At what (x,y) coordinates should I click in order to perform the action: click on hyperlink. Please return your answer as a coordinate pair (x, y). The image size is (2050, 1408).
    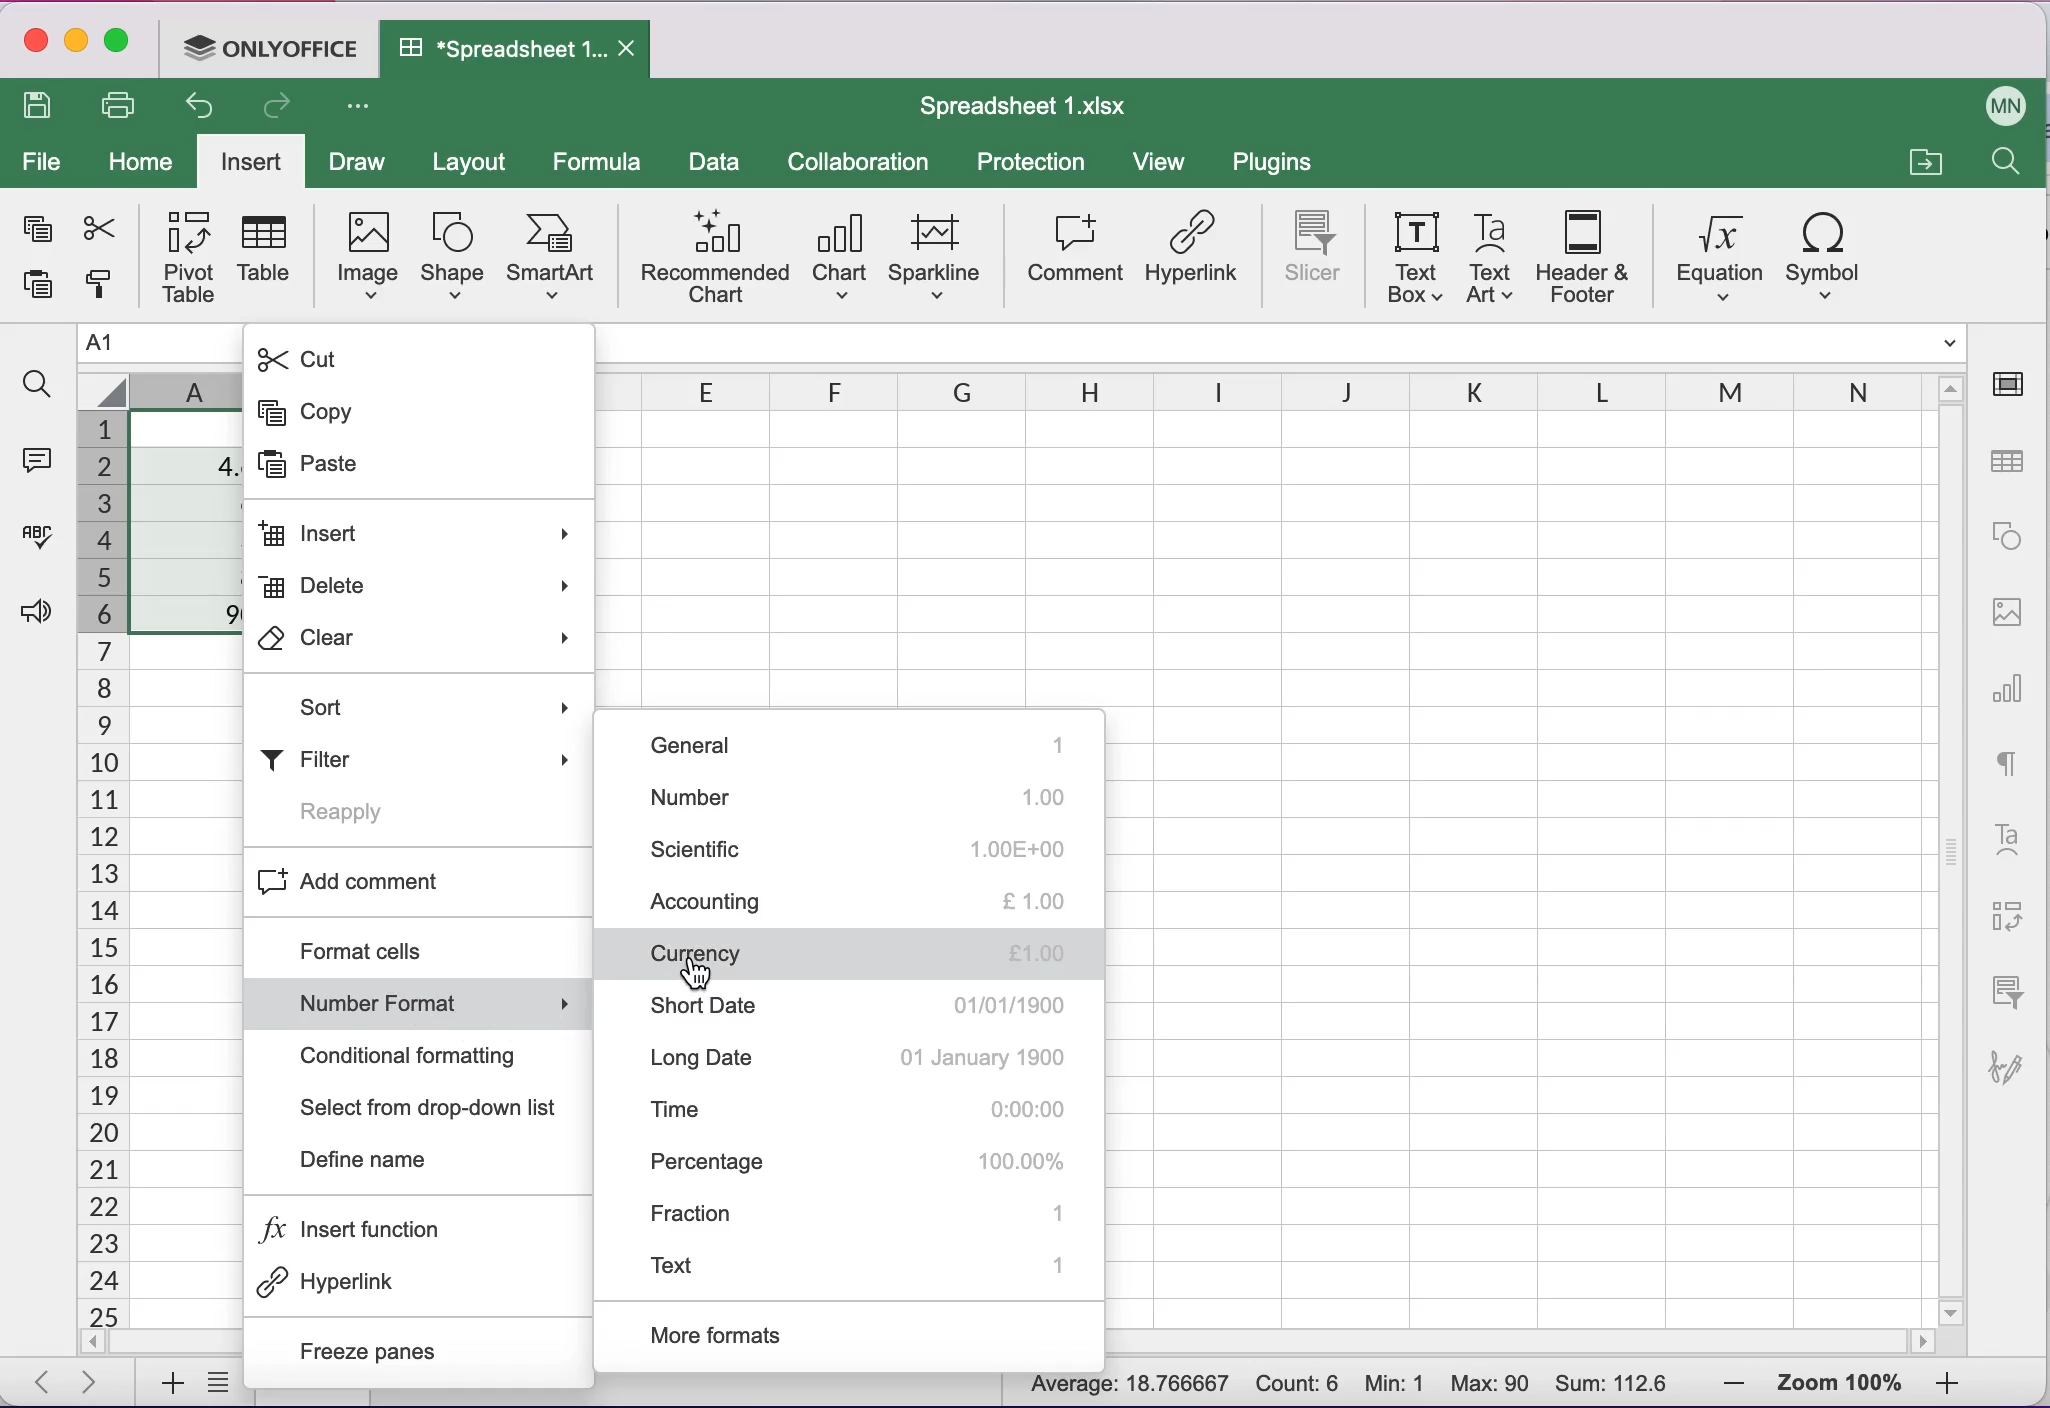
    Looking at the image, I should click on (1195, 255).